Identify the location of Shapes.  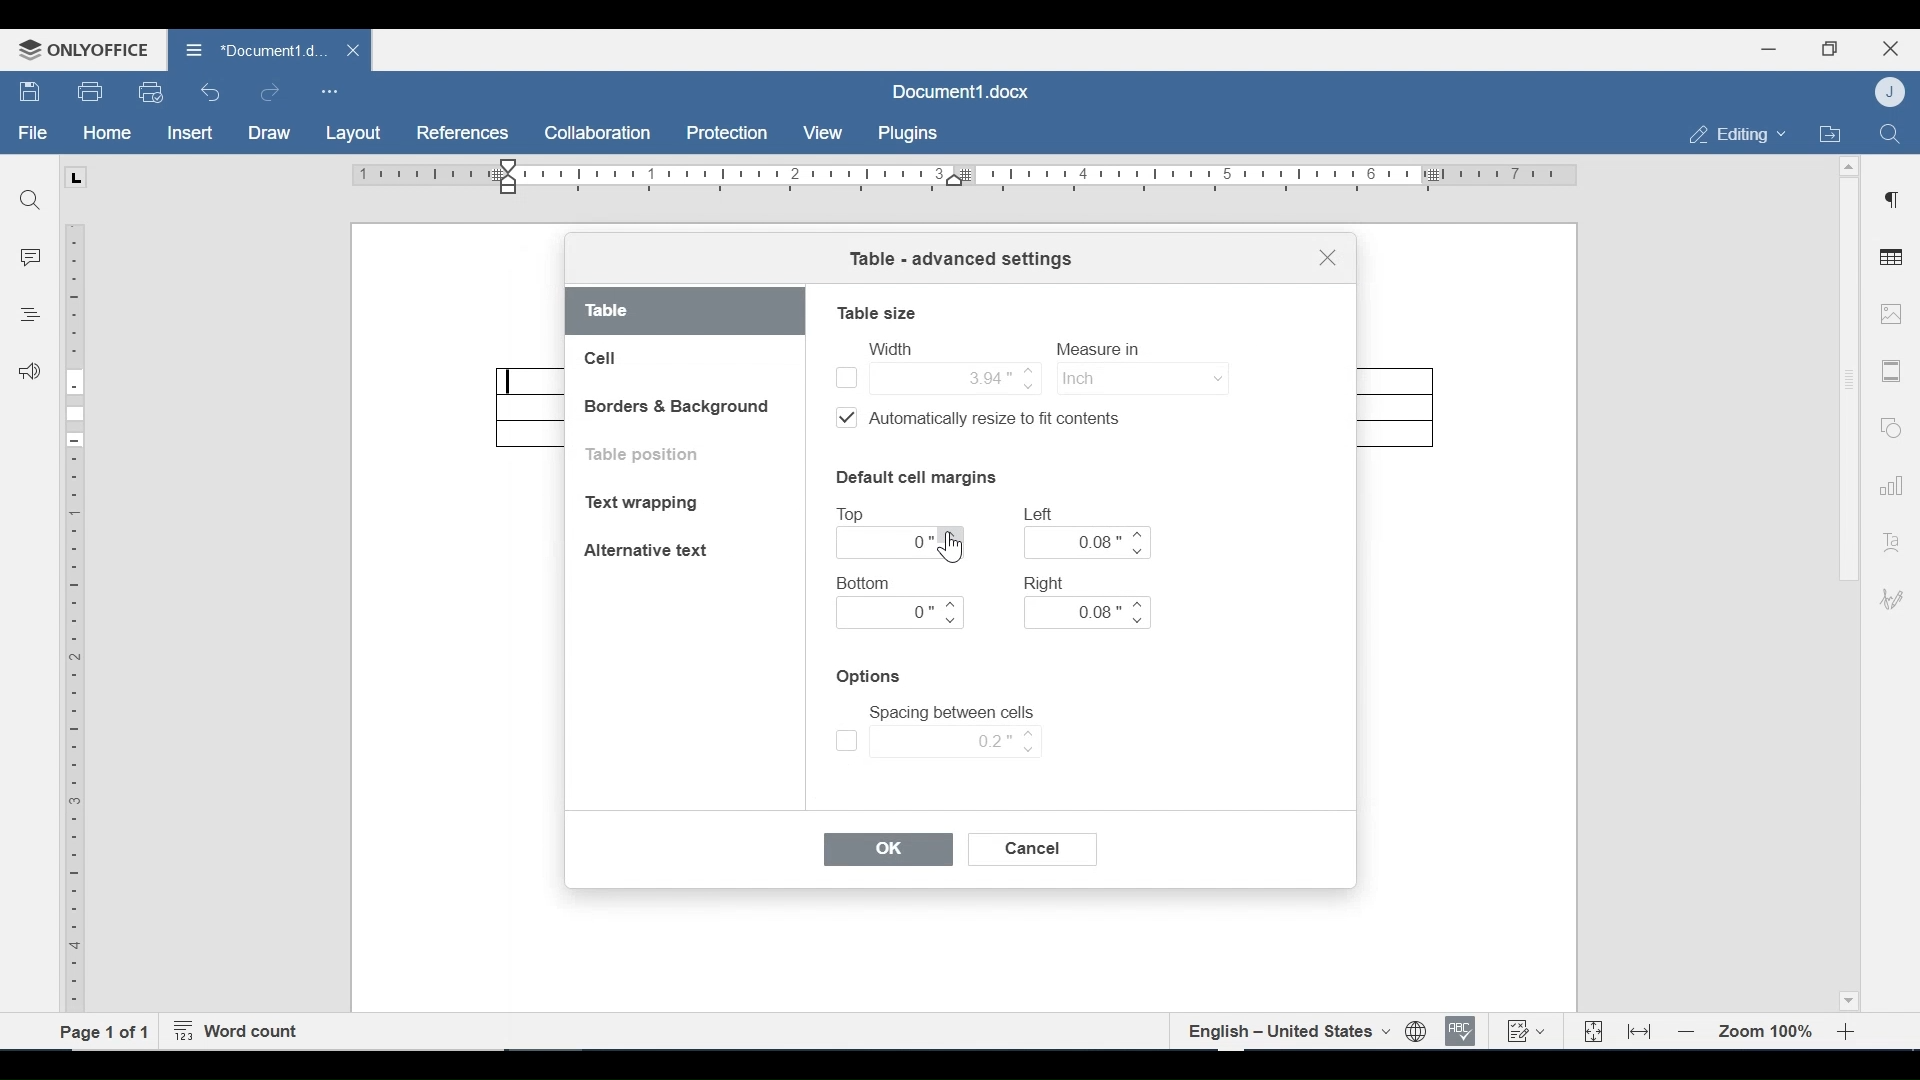
(1888, 425).